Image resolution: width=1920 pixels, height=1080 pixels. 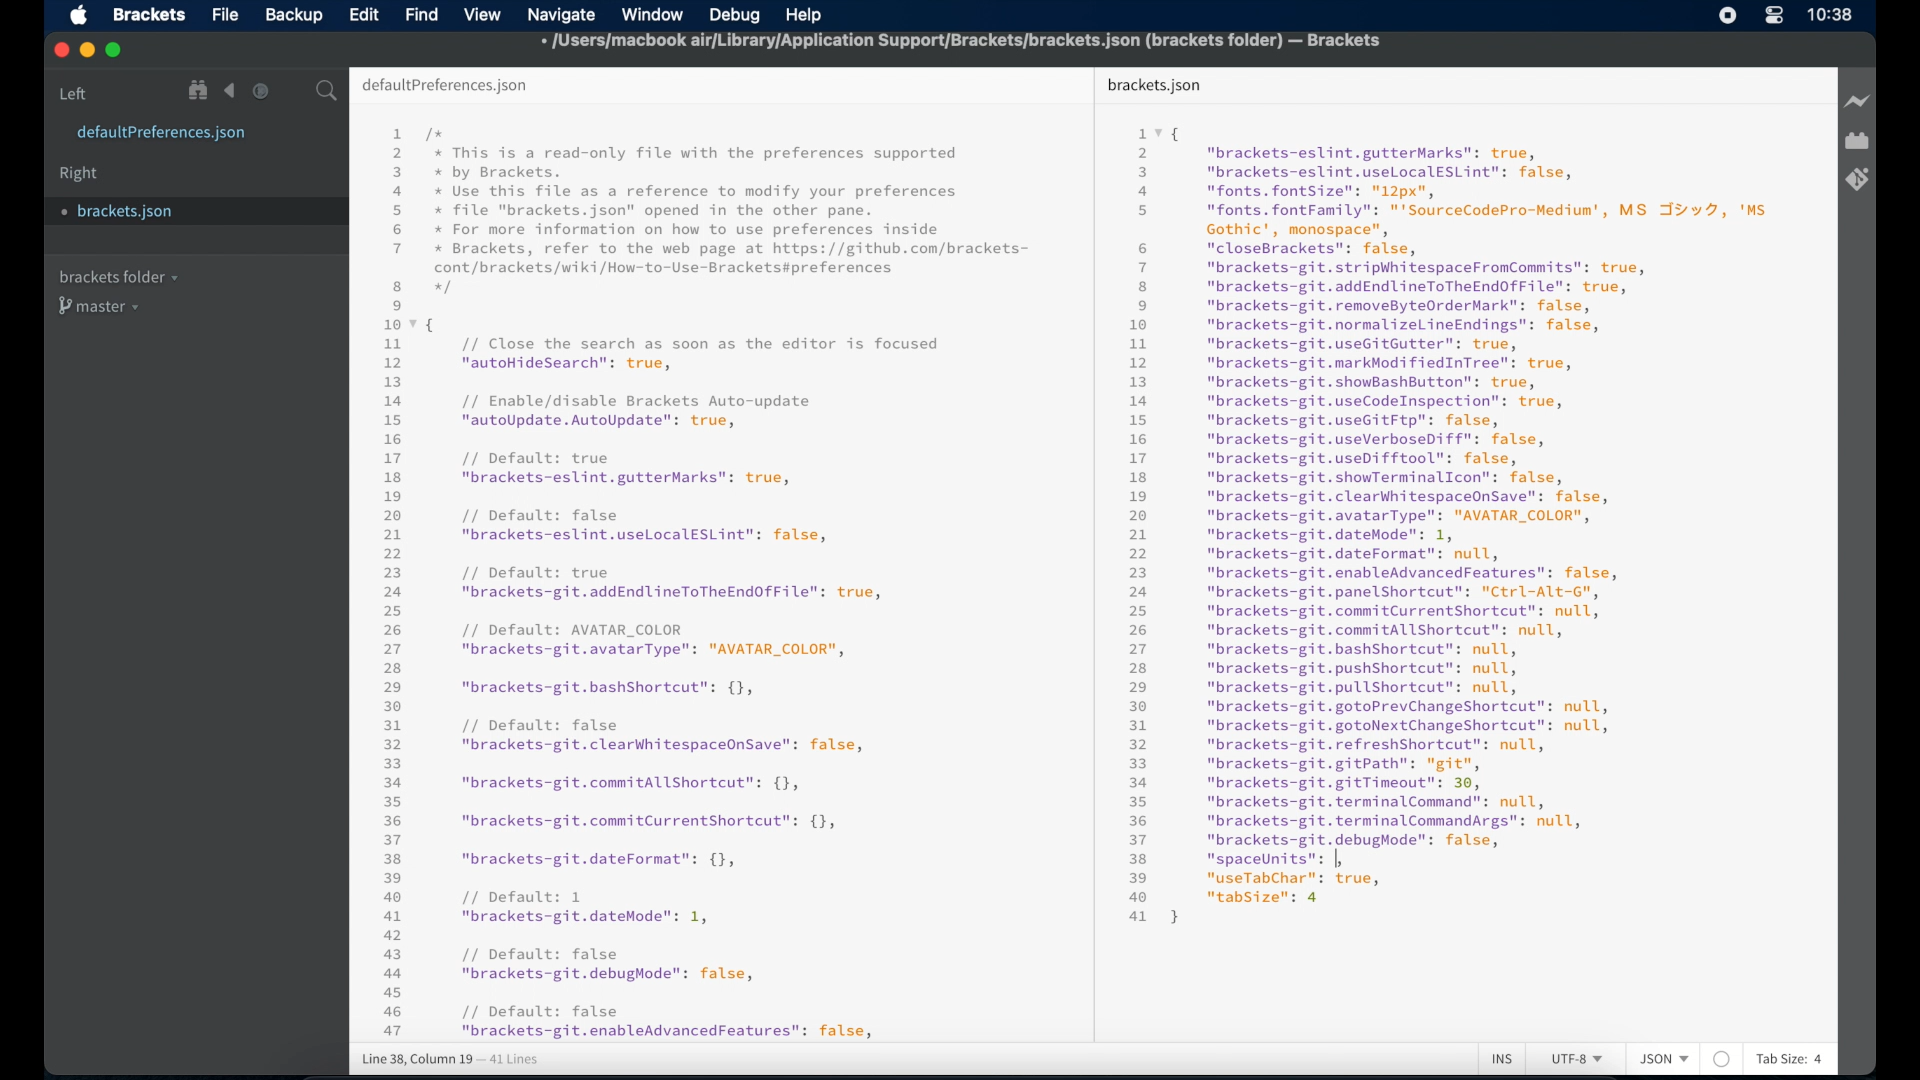 I want to click on find, so click(x=422, y=14).